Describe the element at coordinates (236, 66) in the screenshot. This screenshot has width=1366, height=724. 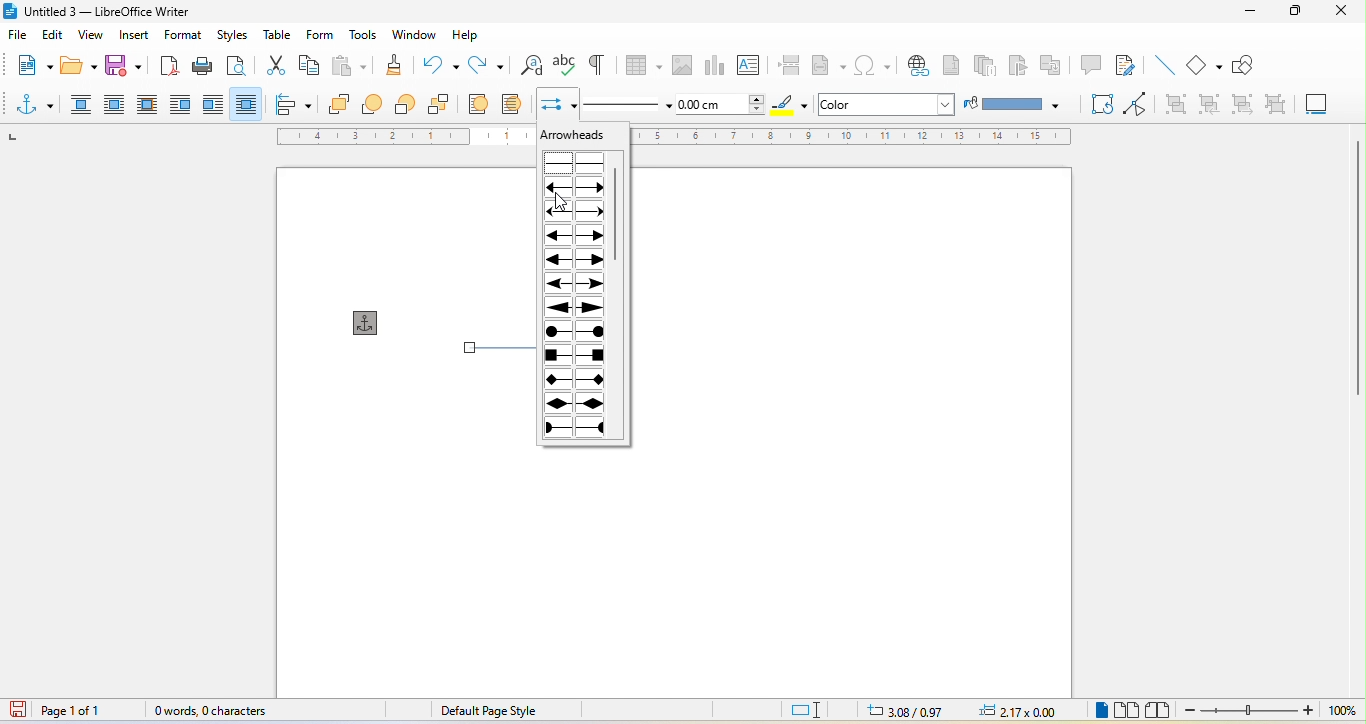
I see `print preview` at that location.